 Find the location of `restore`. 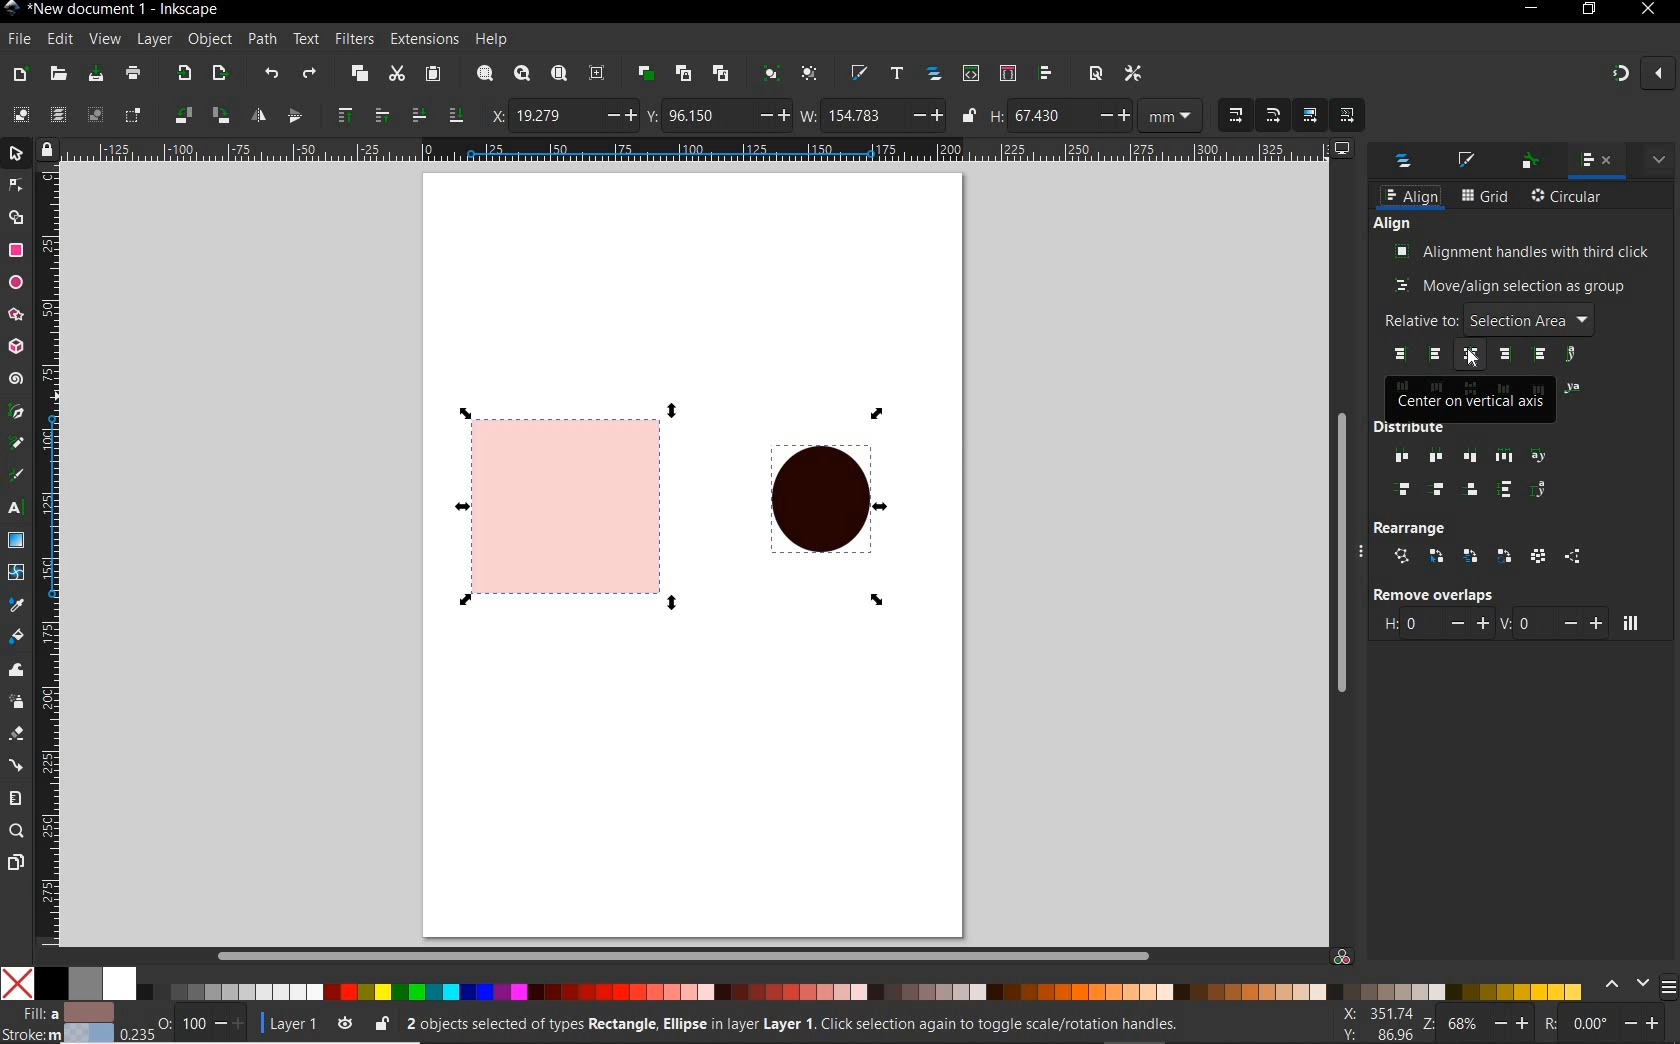

restore is located at coordinates (1590, 9).